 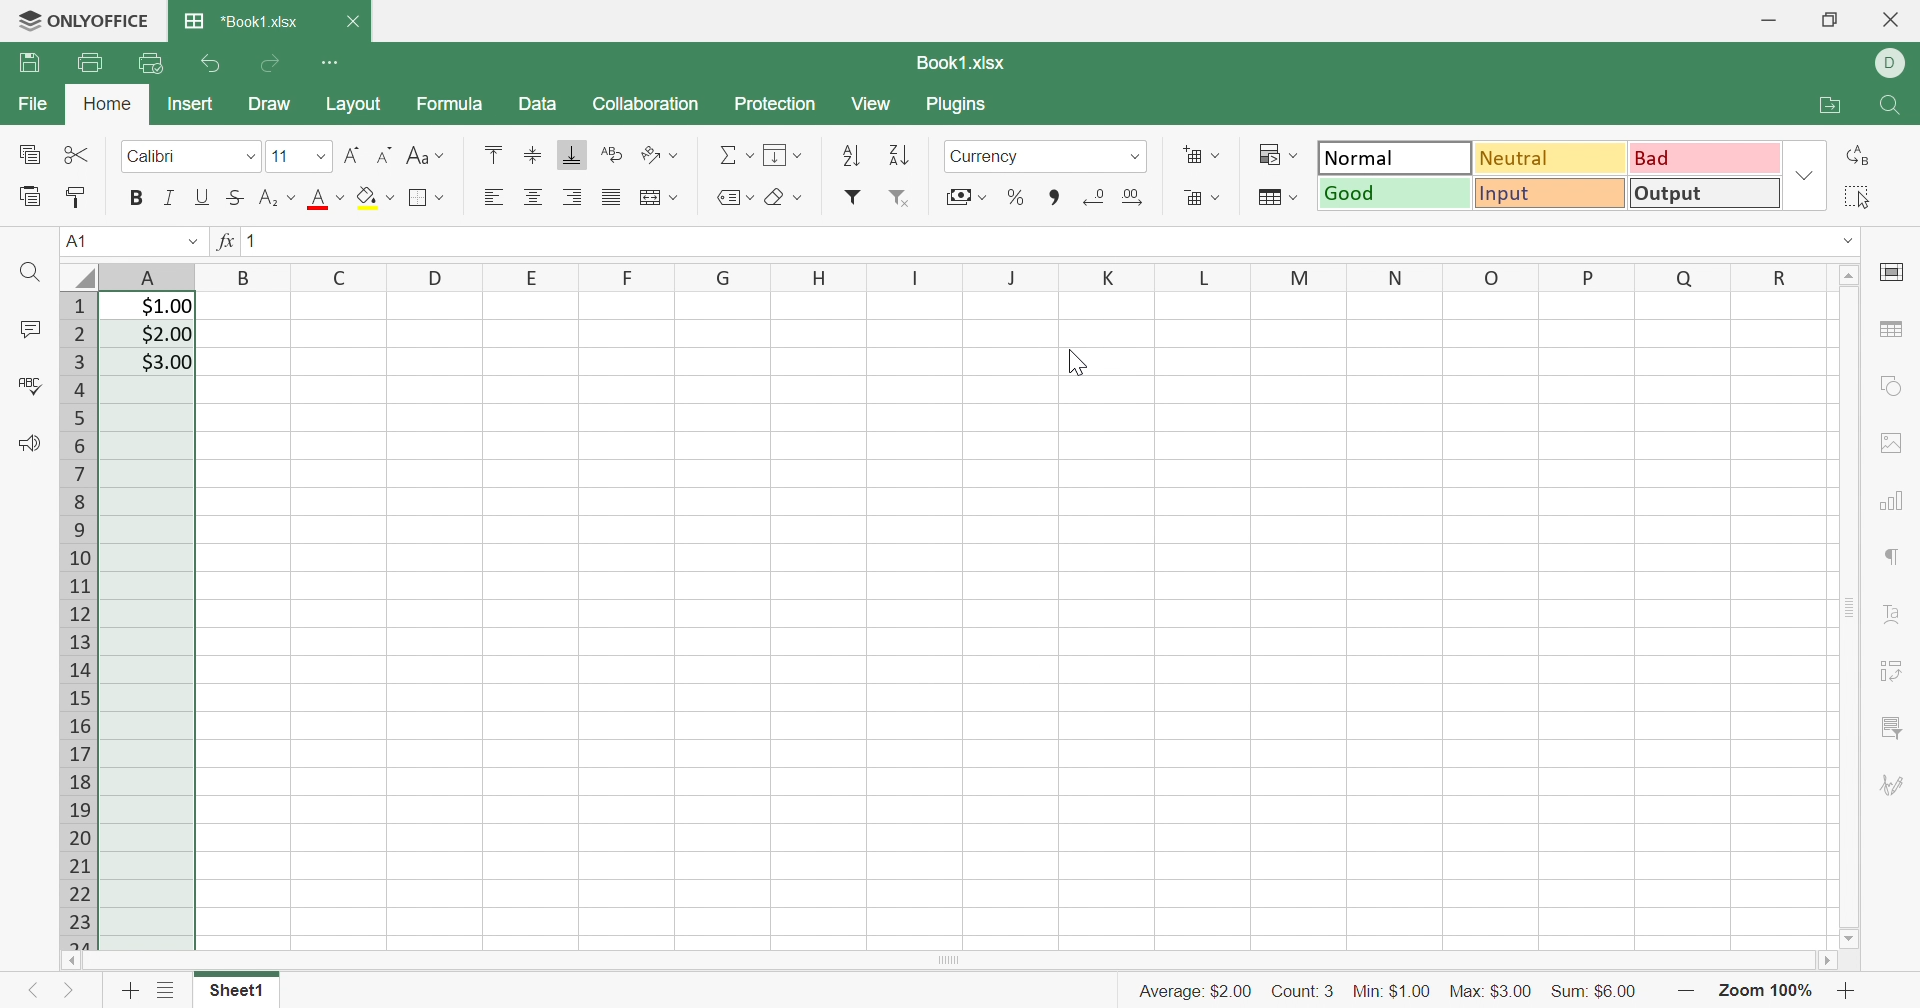 I want to click on Accounting style, so click(x=965, y=199).